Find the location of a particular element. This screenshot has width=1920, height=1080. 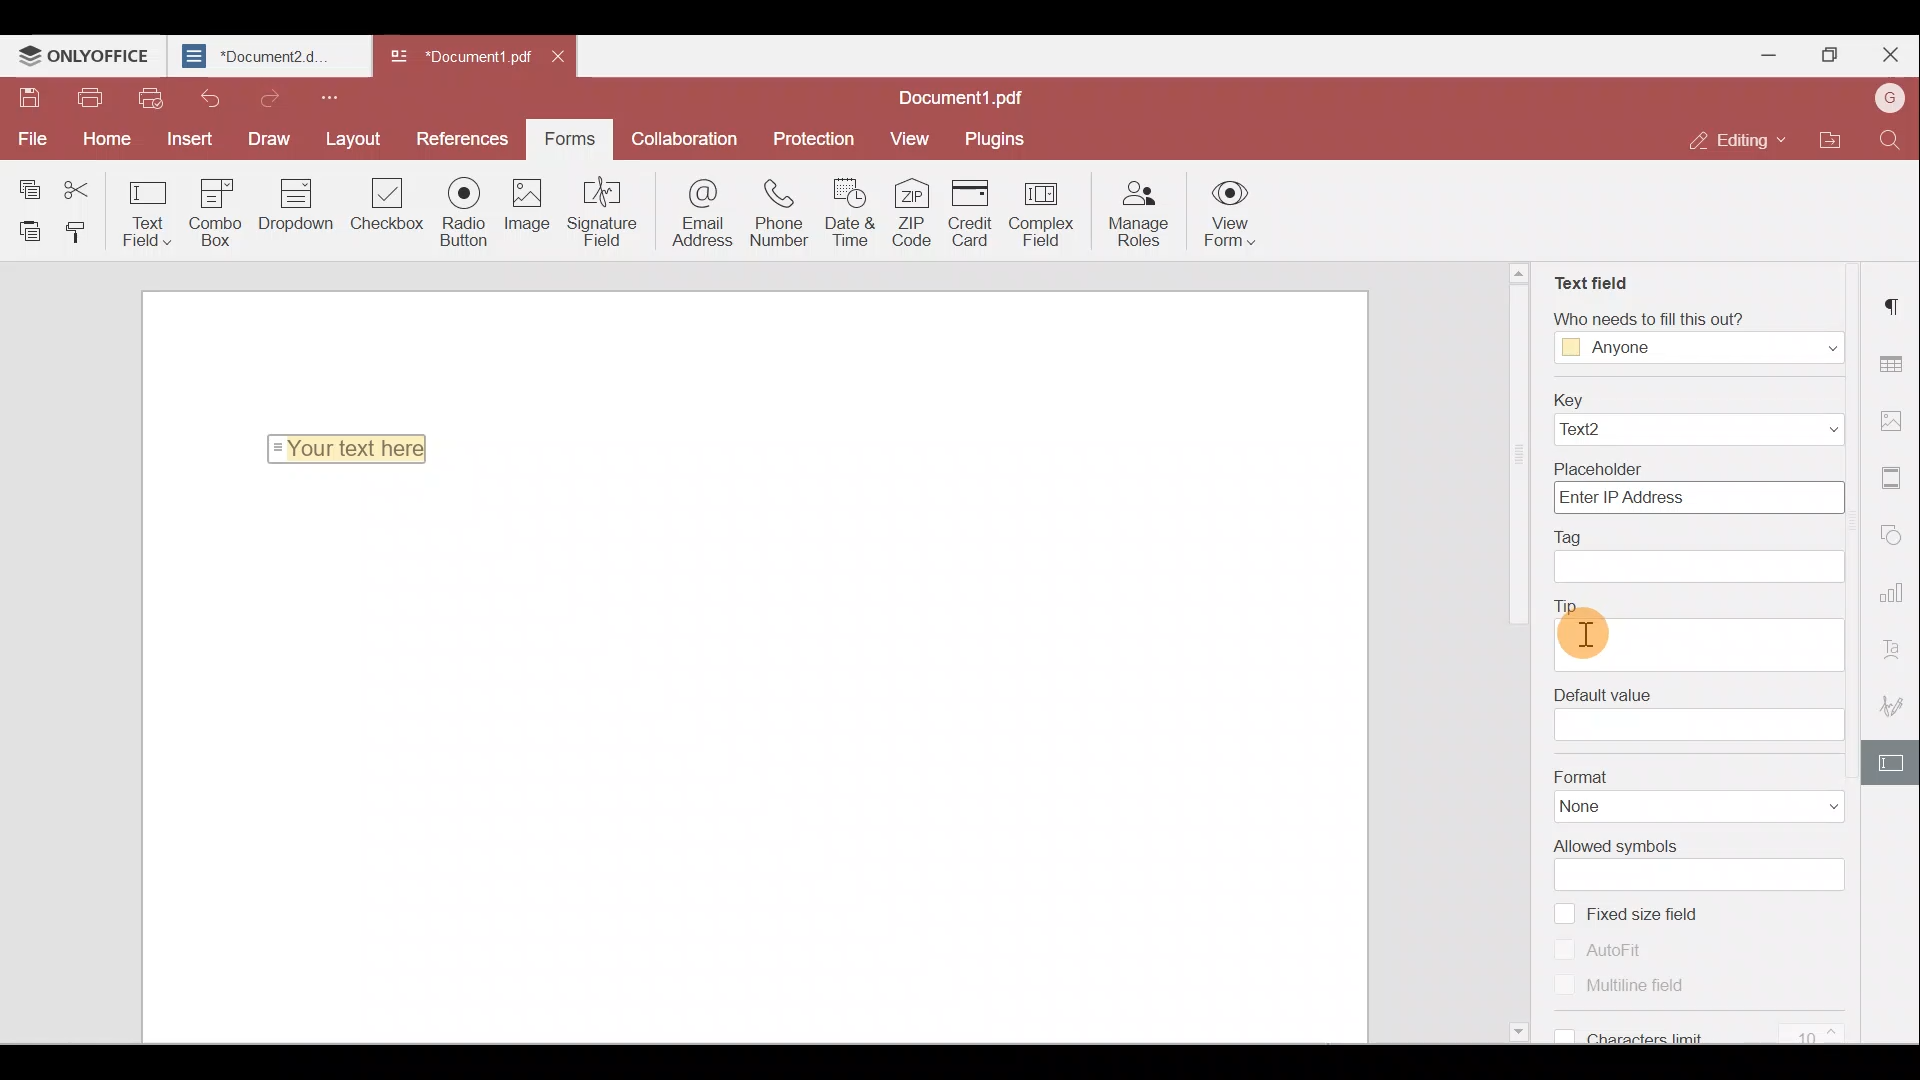

Document1.pdf is located at coordinates (972, 94).